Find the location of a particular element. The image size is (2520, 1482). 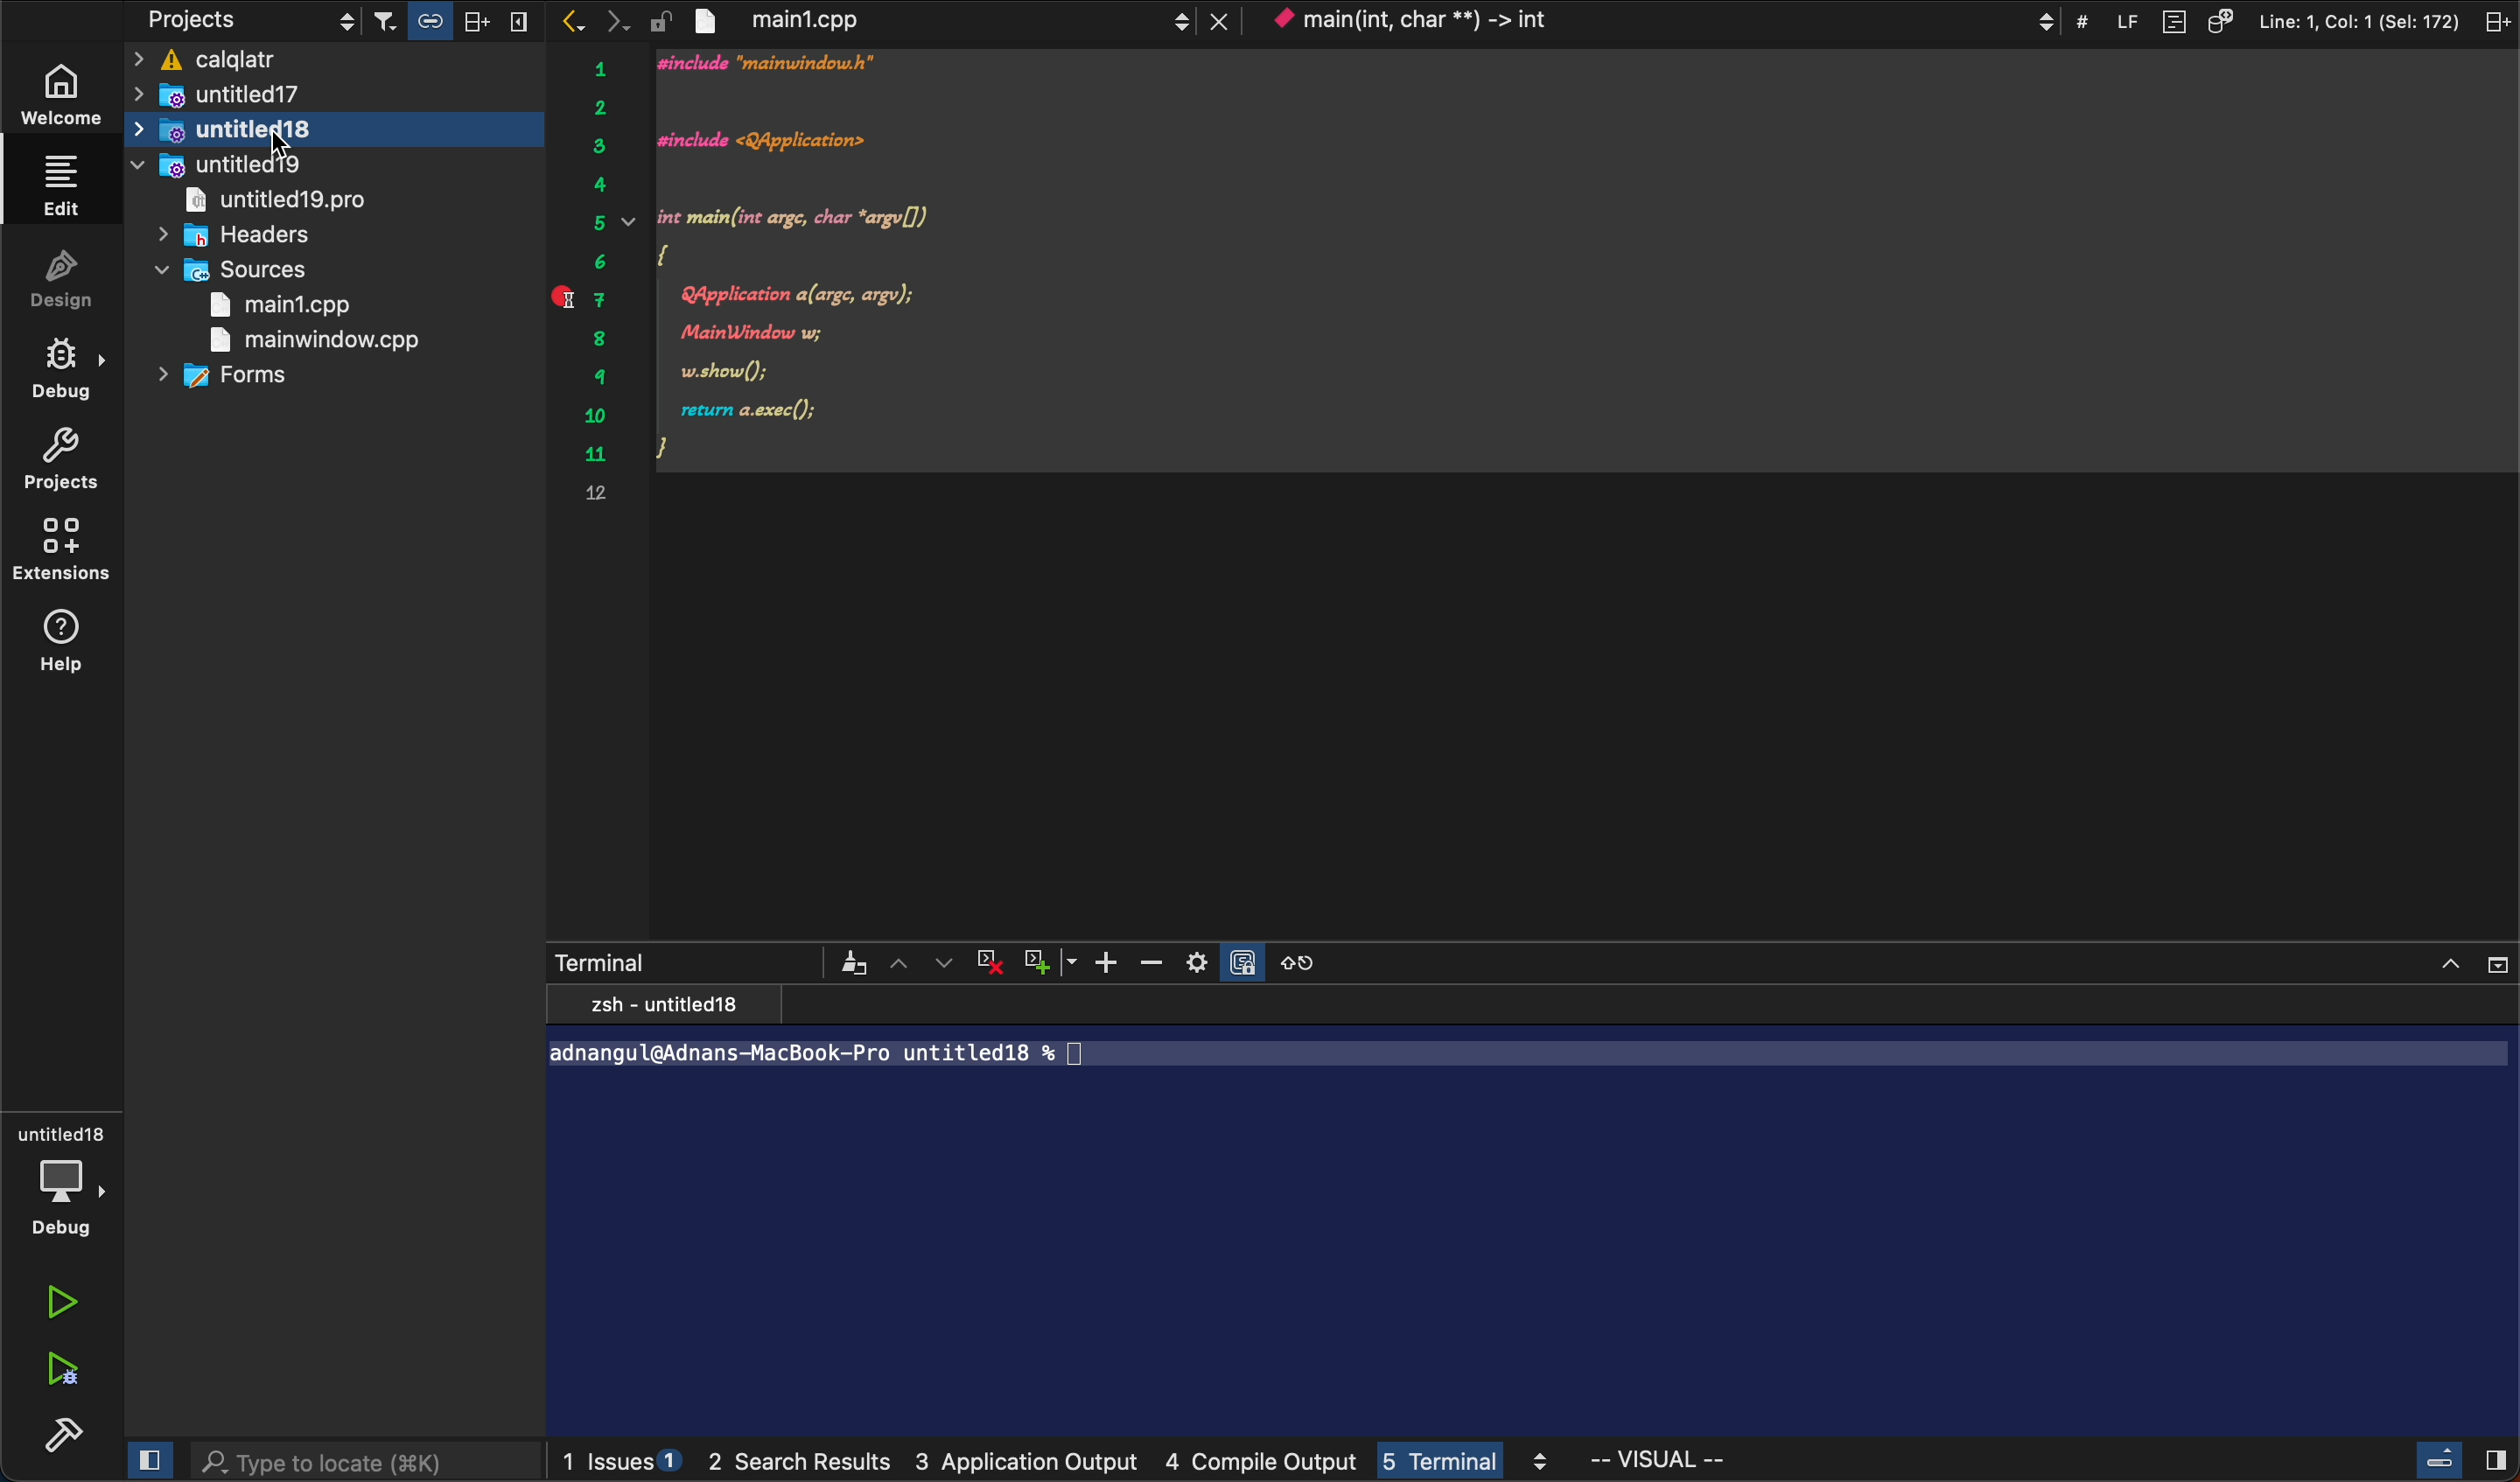

split is located at coordinates (2495, 21).